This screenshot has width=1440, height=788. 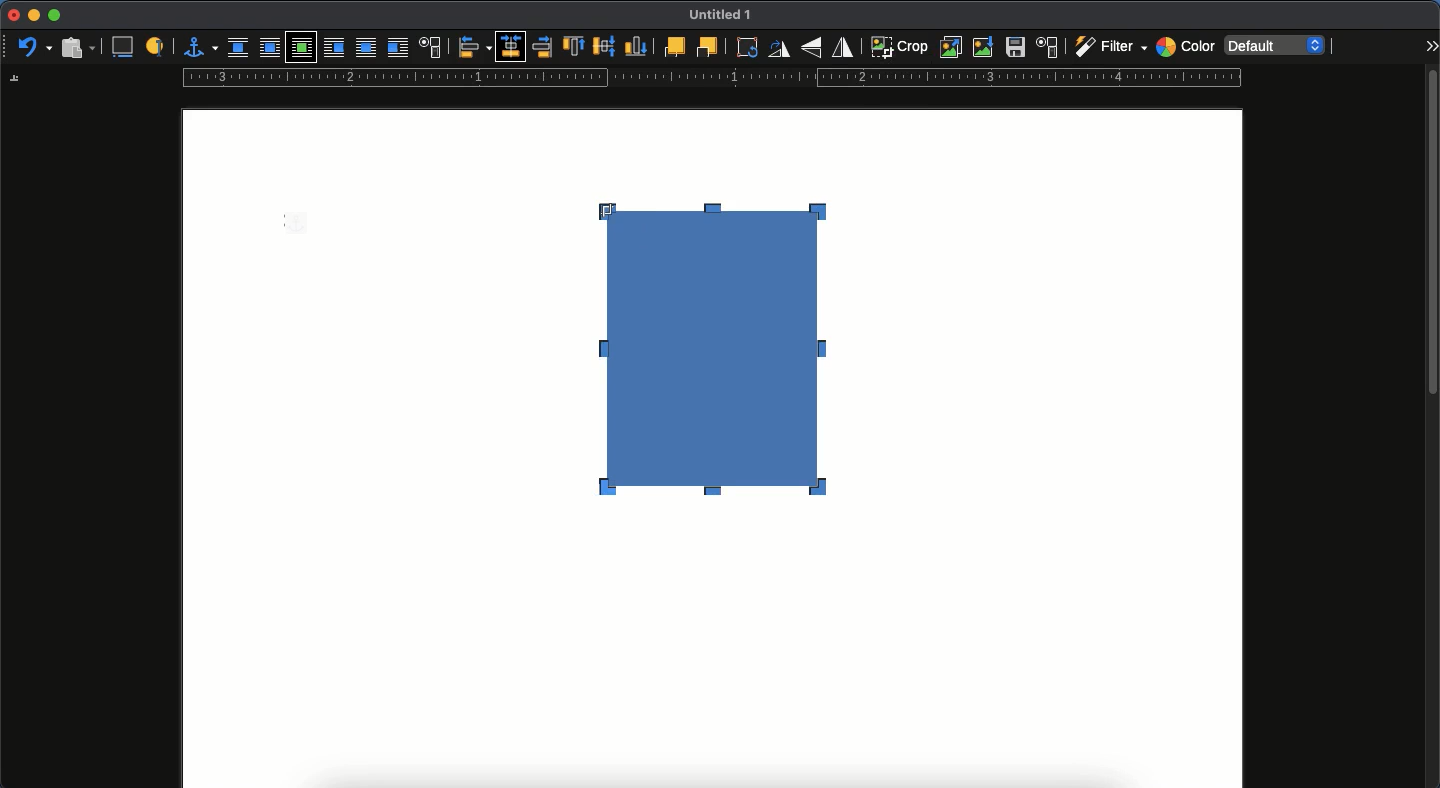 What do you see at coordinates (707, 46) in the screenshot?
I see `to back` at bounding box center [707, 46].